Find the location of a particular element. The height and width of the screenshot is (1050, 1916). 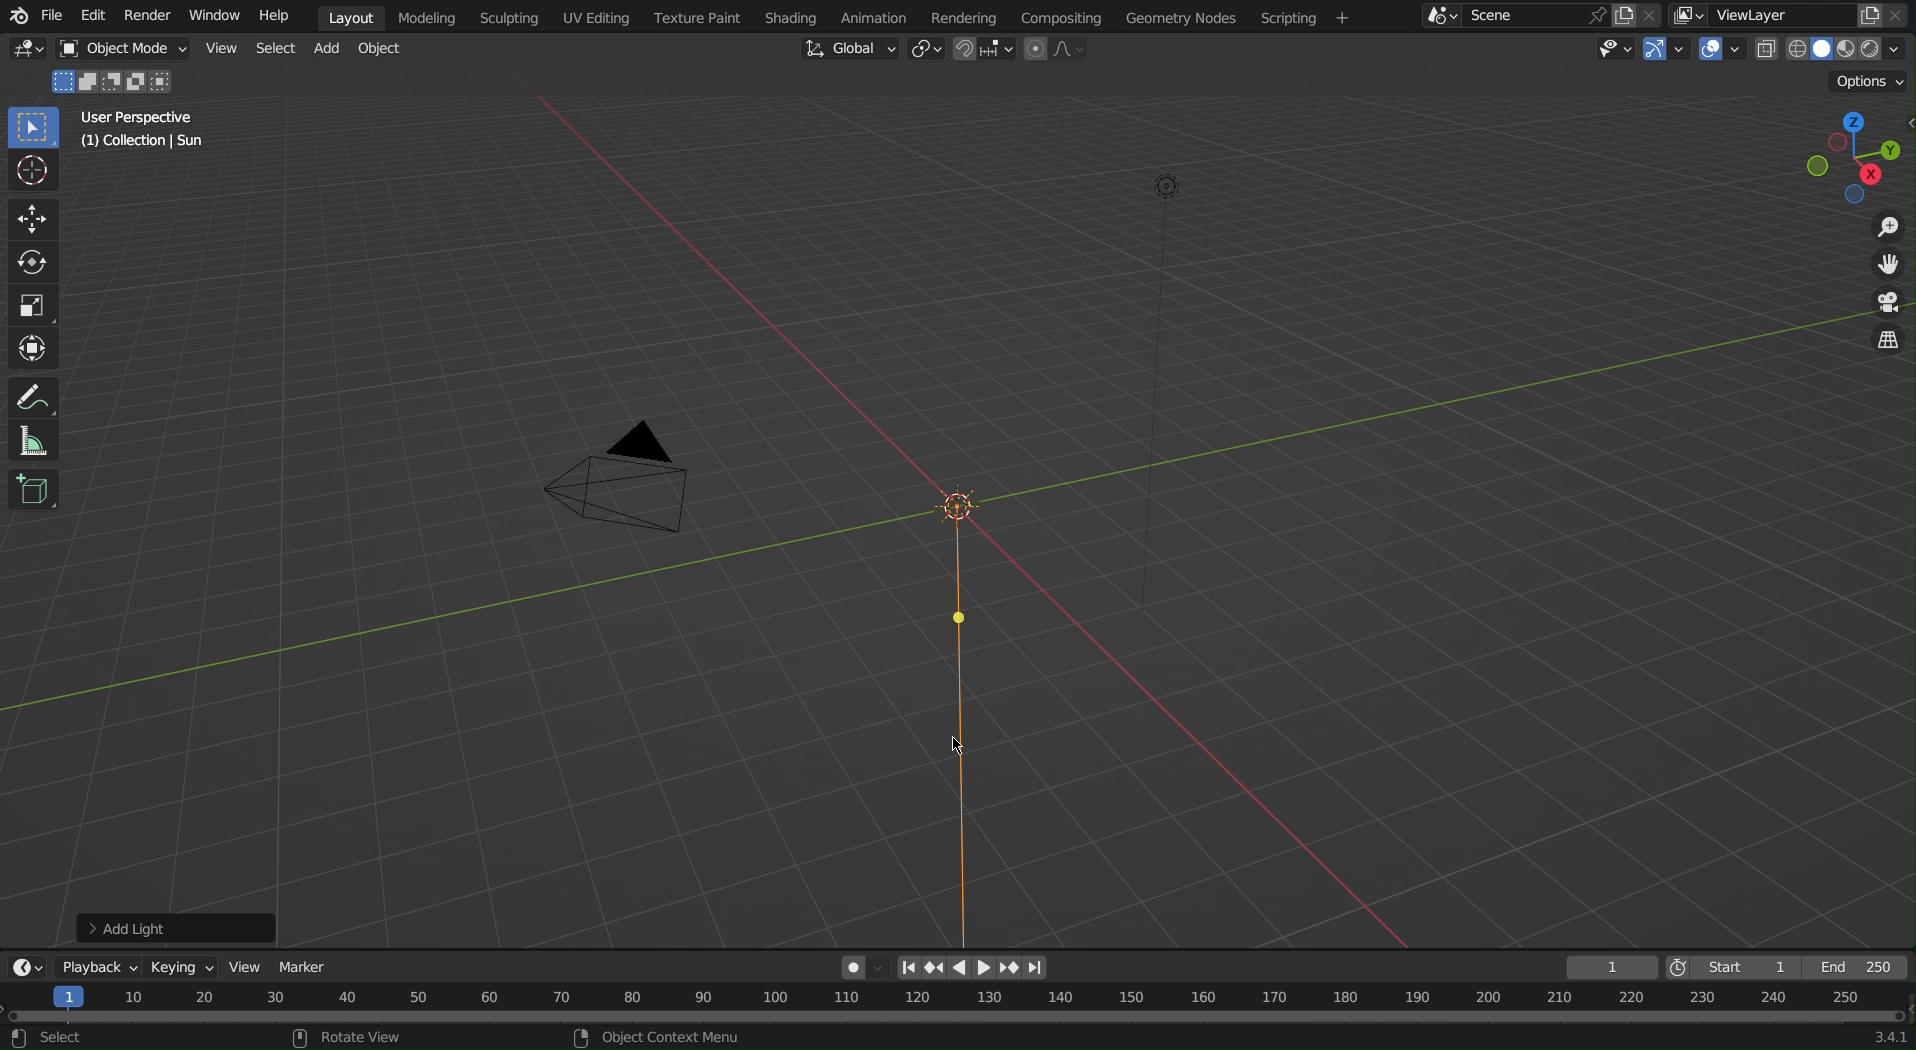

reverse is located at coordinates (933, 968).